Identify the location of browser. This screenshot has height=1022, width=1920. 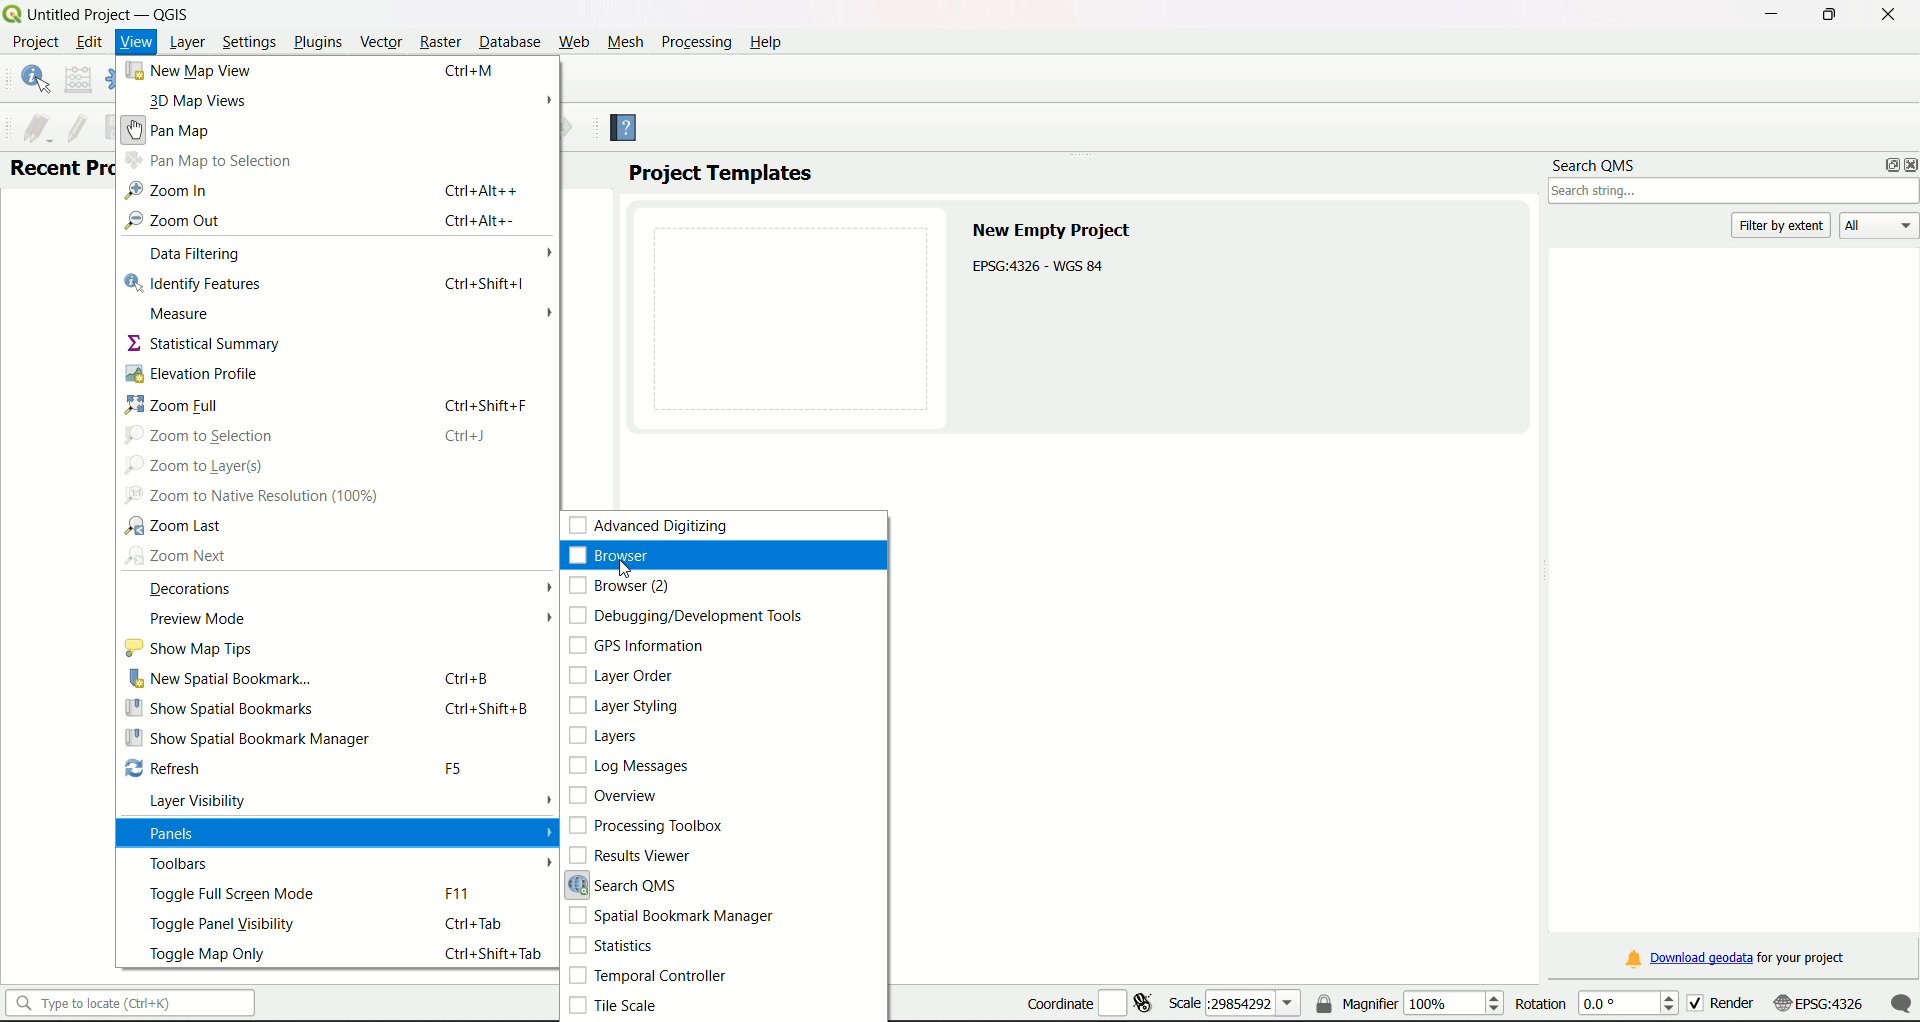
(620, 558).